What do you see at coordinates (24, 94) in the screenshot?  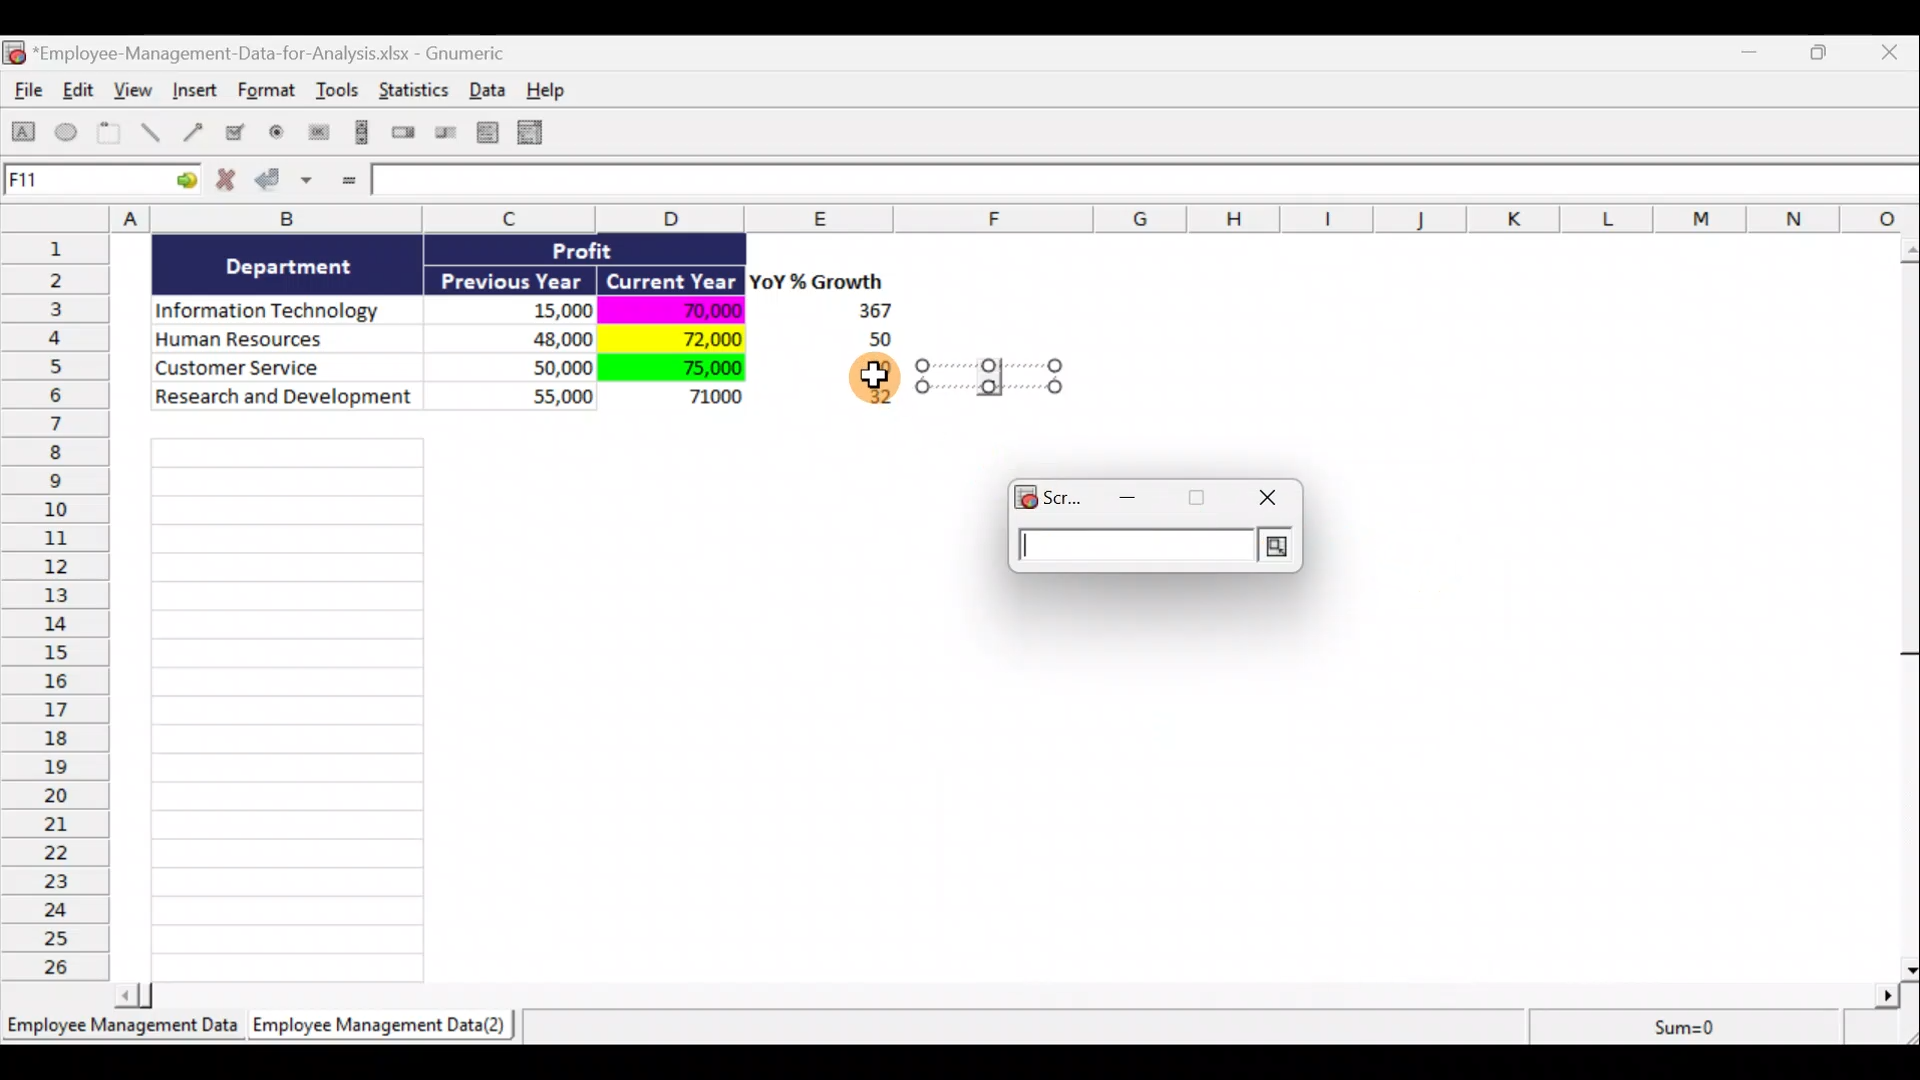 I see `File` at bounding box center [24, 94].